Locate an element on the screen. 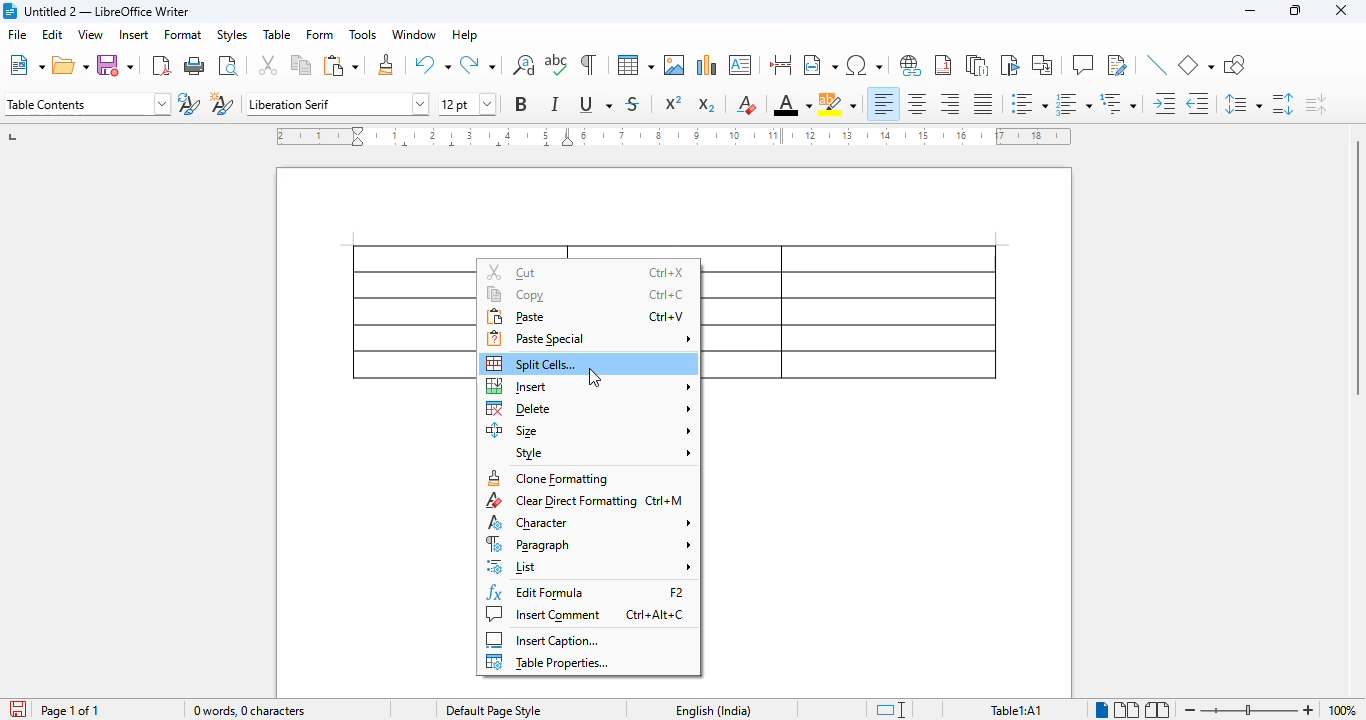 Image resolution: width=1366 pixels, height=720 pixels. font color is located at coordinates (792, 104).